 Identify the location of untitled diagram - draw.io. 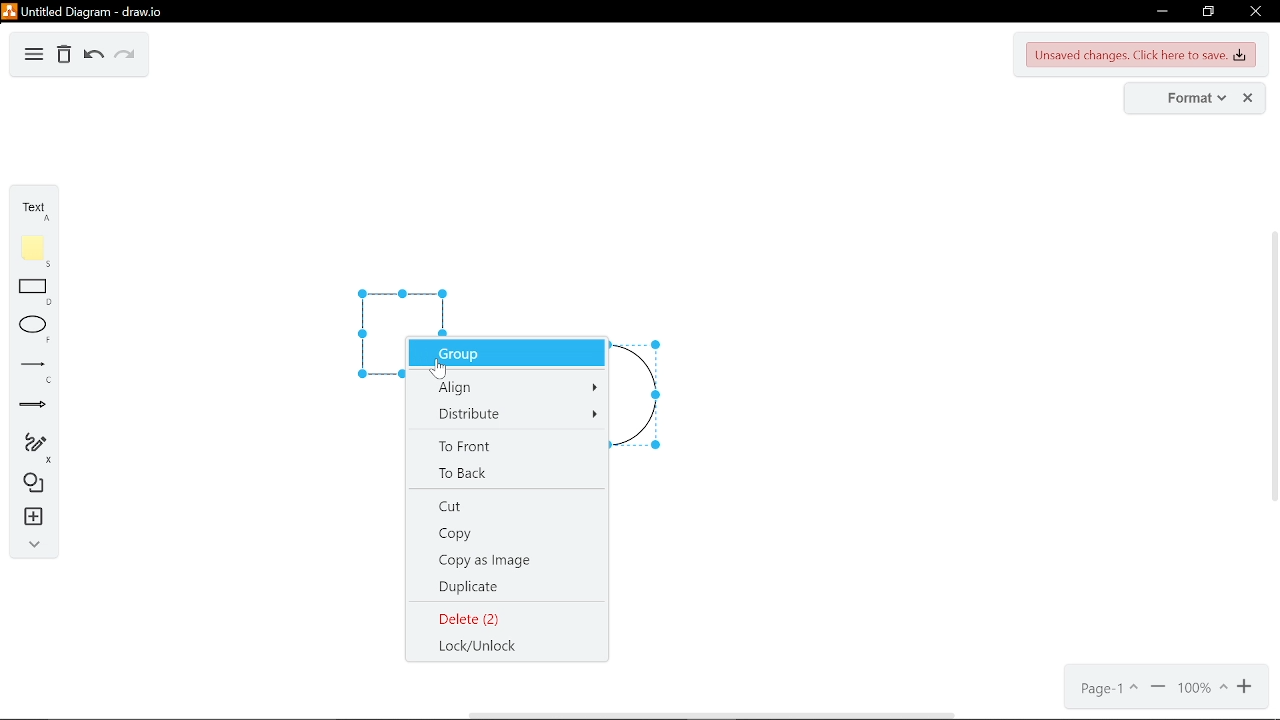
(94, 10).